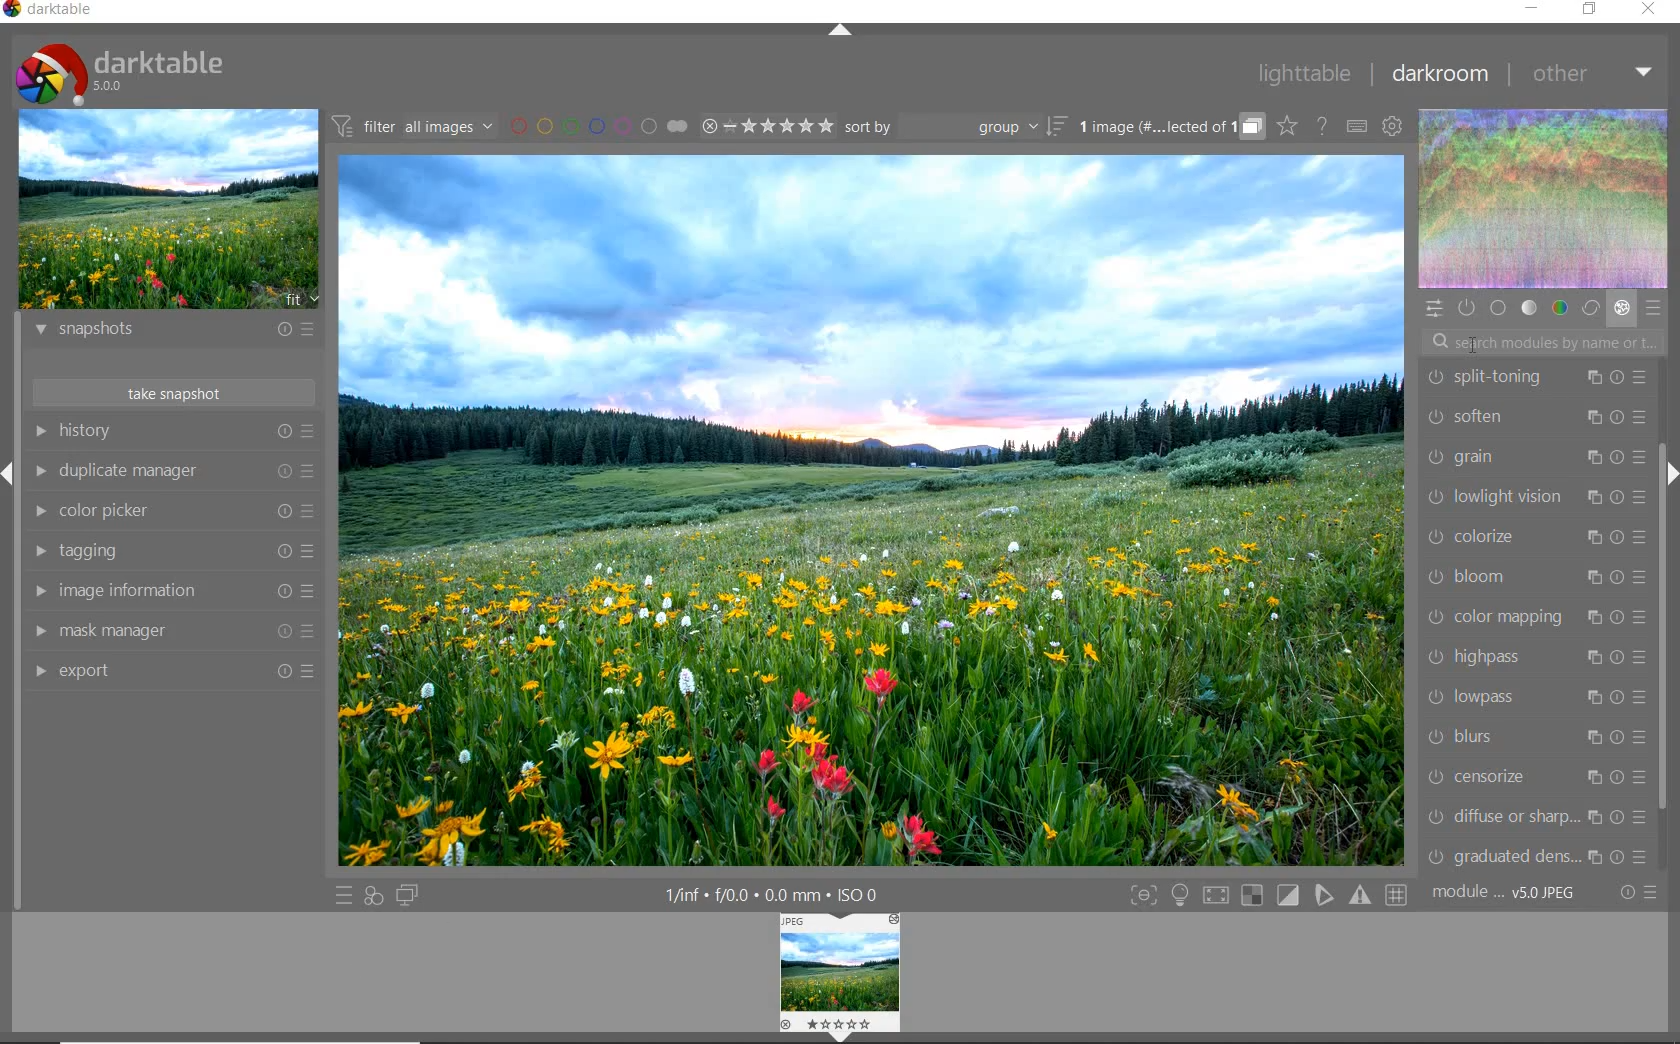  What do you see at coordinates (1536, 535) in the screenshot?
I see `colorize` at bounding box center [1536, 535].